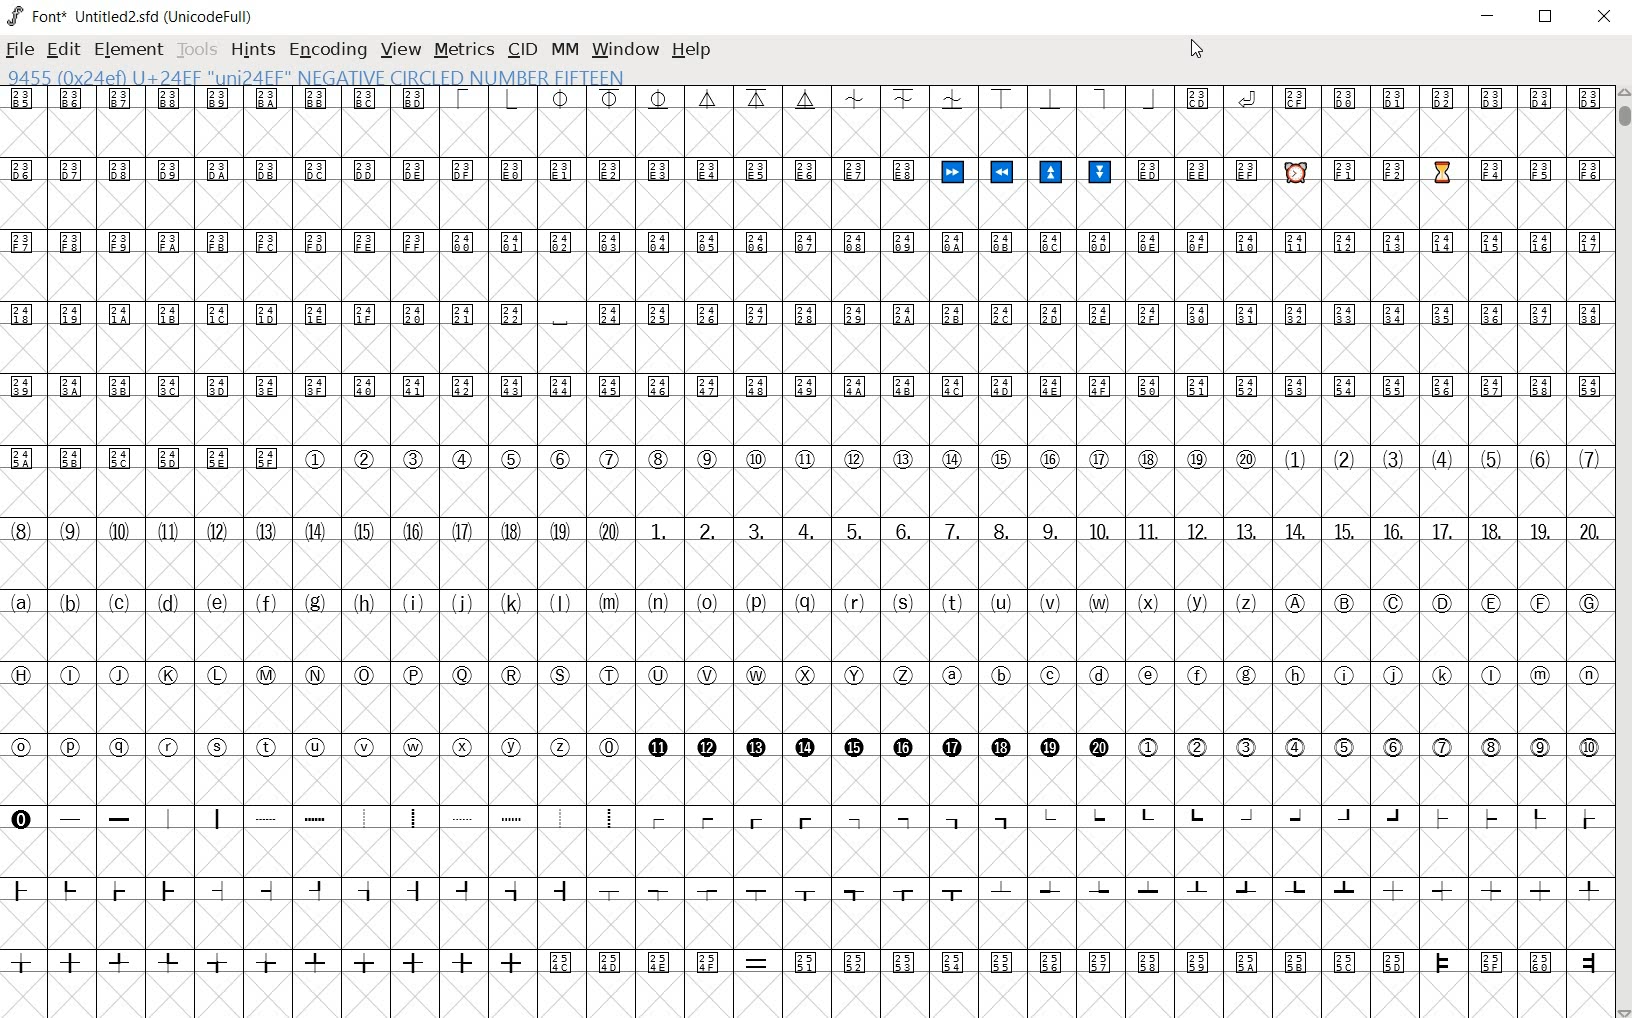  What do you see at coordinates (66, 49) in the screenshot?
I see `EDIT` at bounding box center [66, 49].